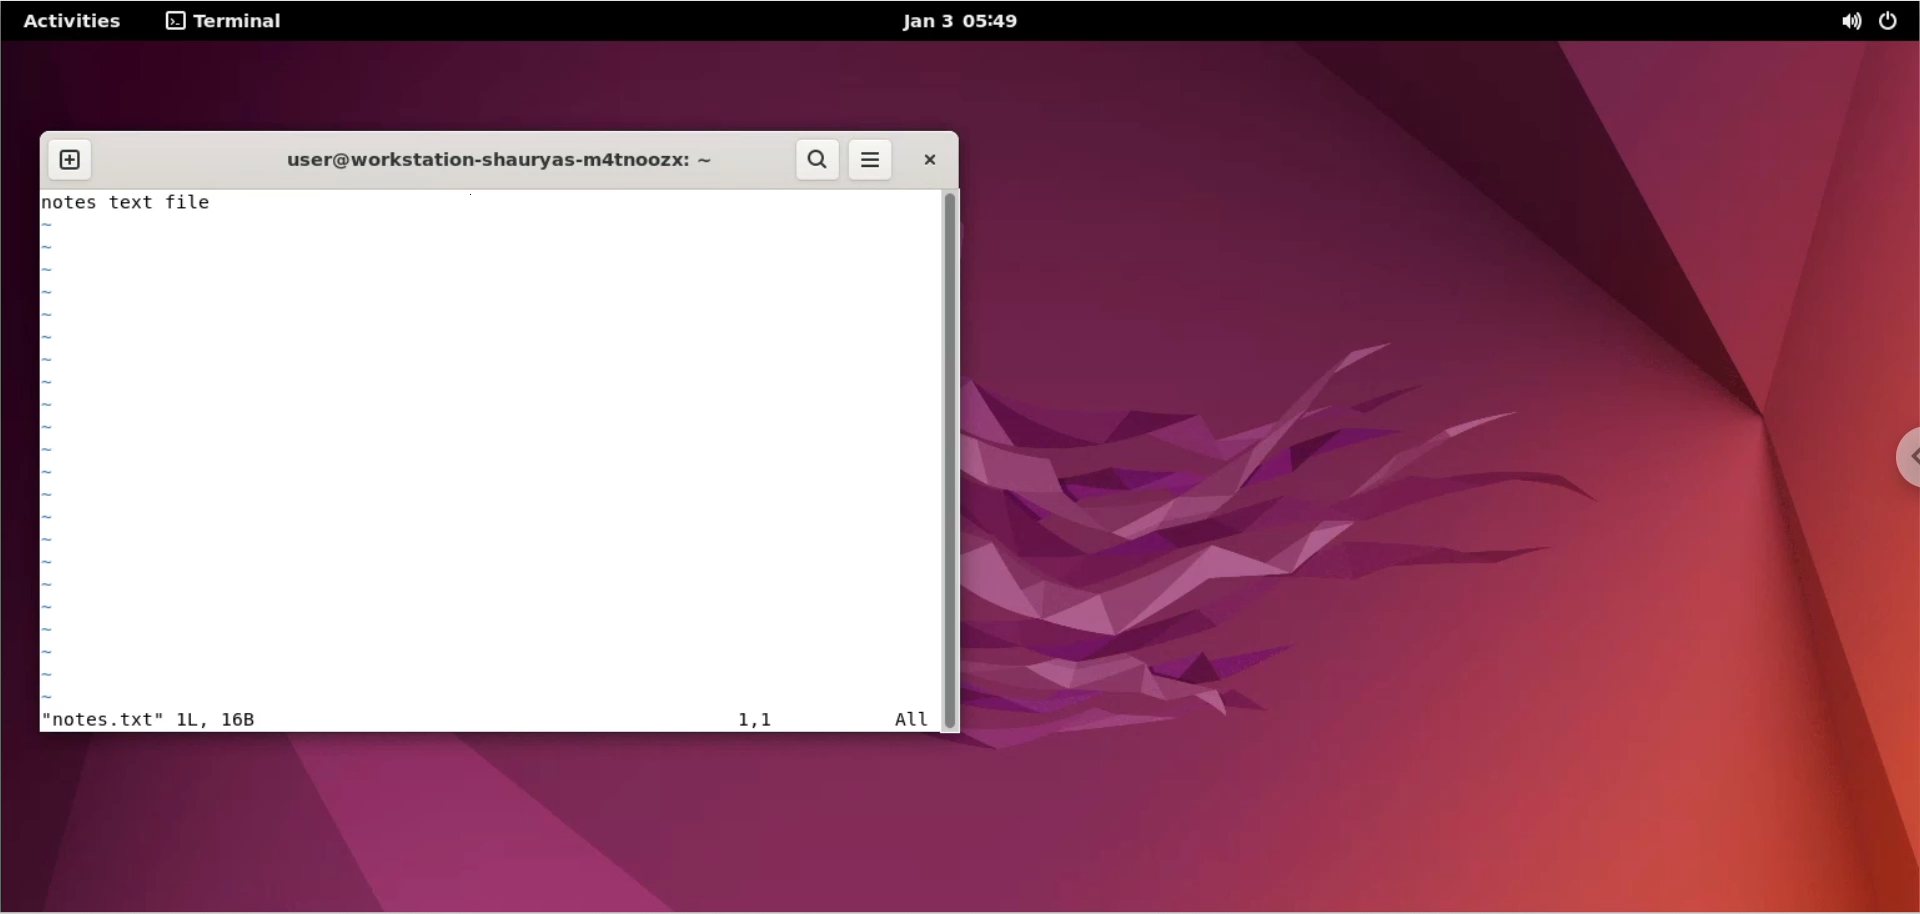  I want to click on notes text file, so click(489, 202).